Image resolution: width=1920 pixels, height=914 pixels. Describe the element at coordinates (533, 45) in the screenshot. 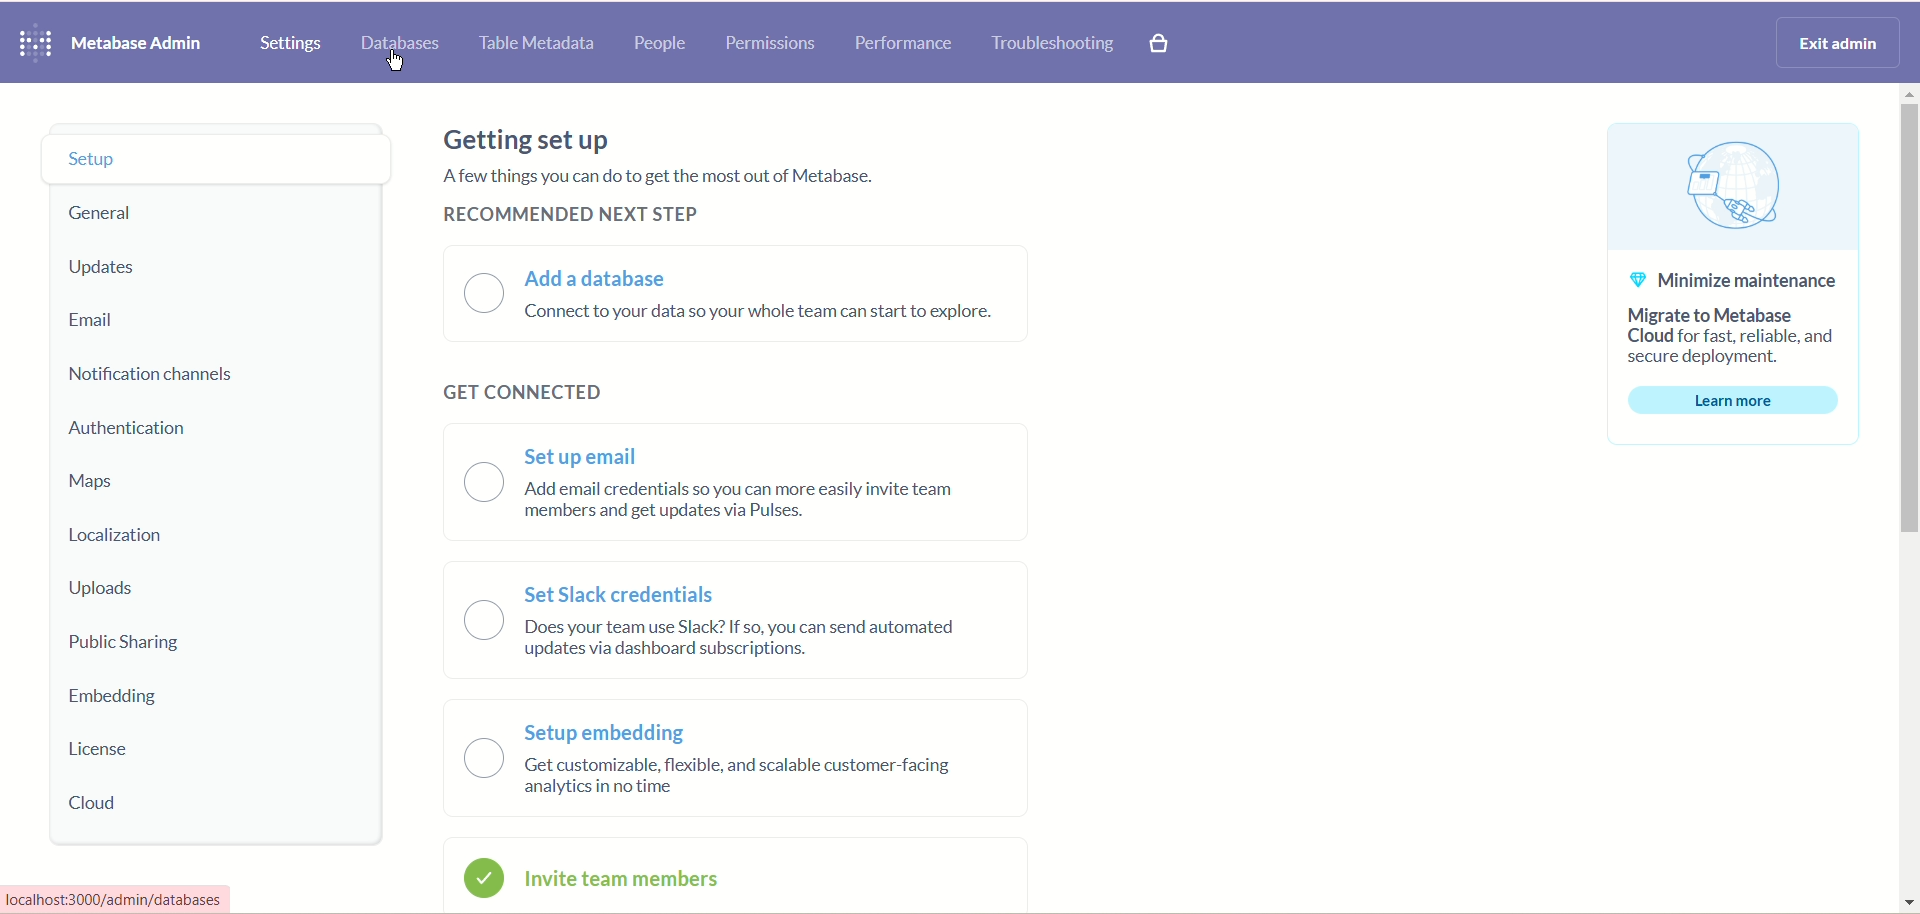

I see `table metabase` at that location.